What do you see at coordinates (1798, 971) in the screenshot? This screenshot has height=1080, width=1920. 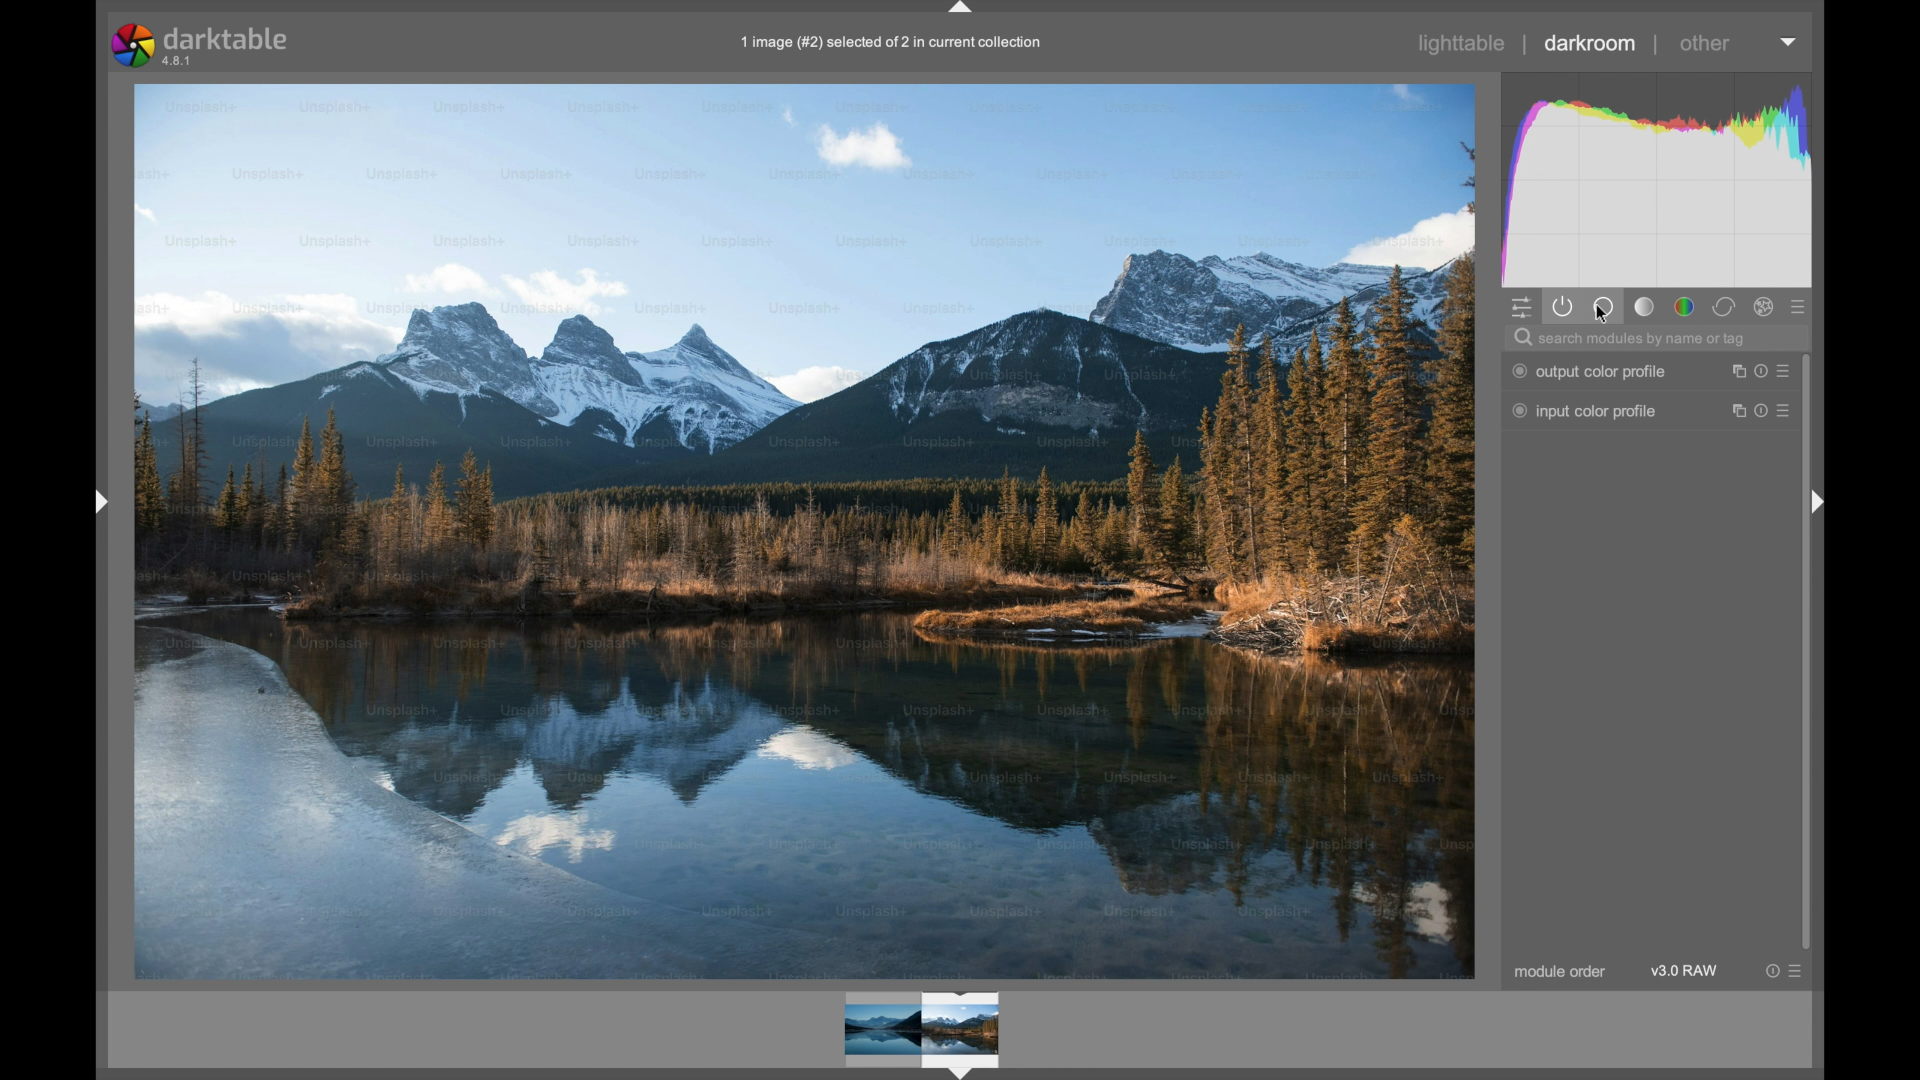 I see `presets` at bounding box center [1798, 971].